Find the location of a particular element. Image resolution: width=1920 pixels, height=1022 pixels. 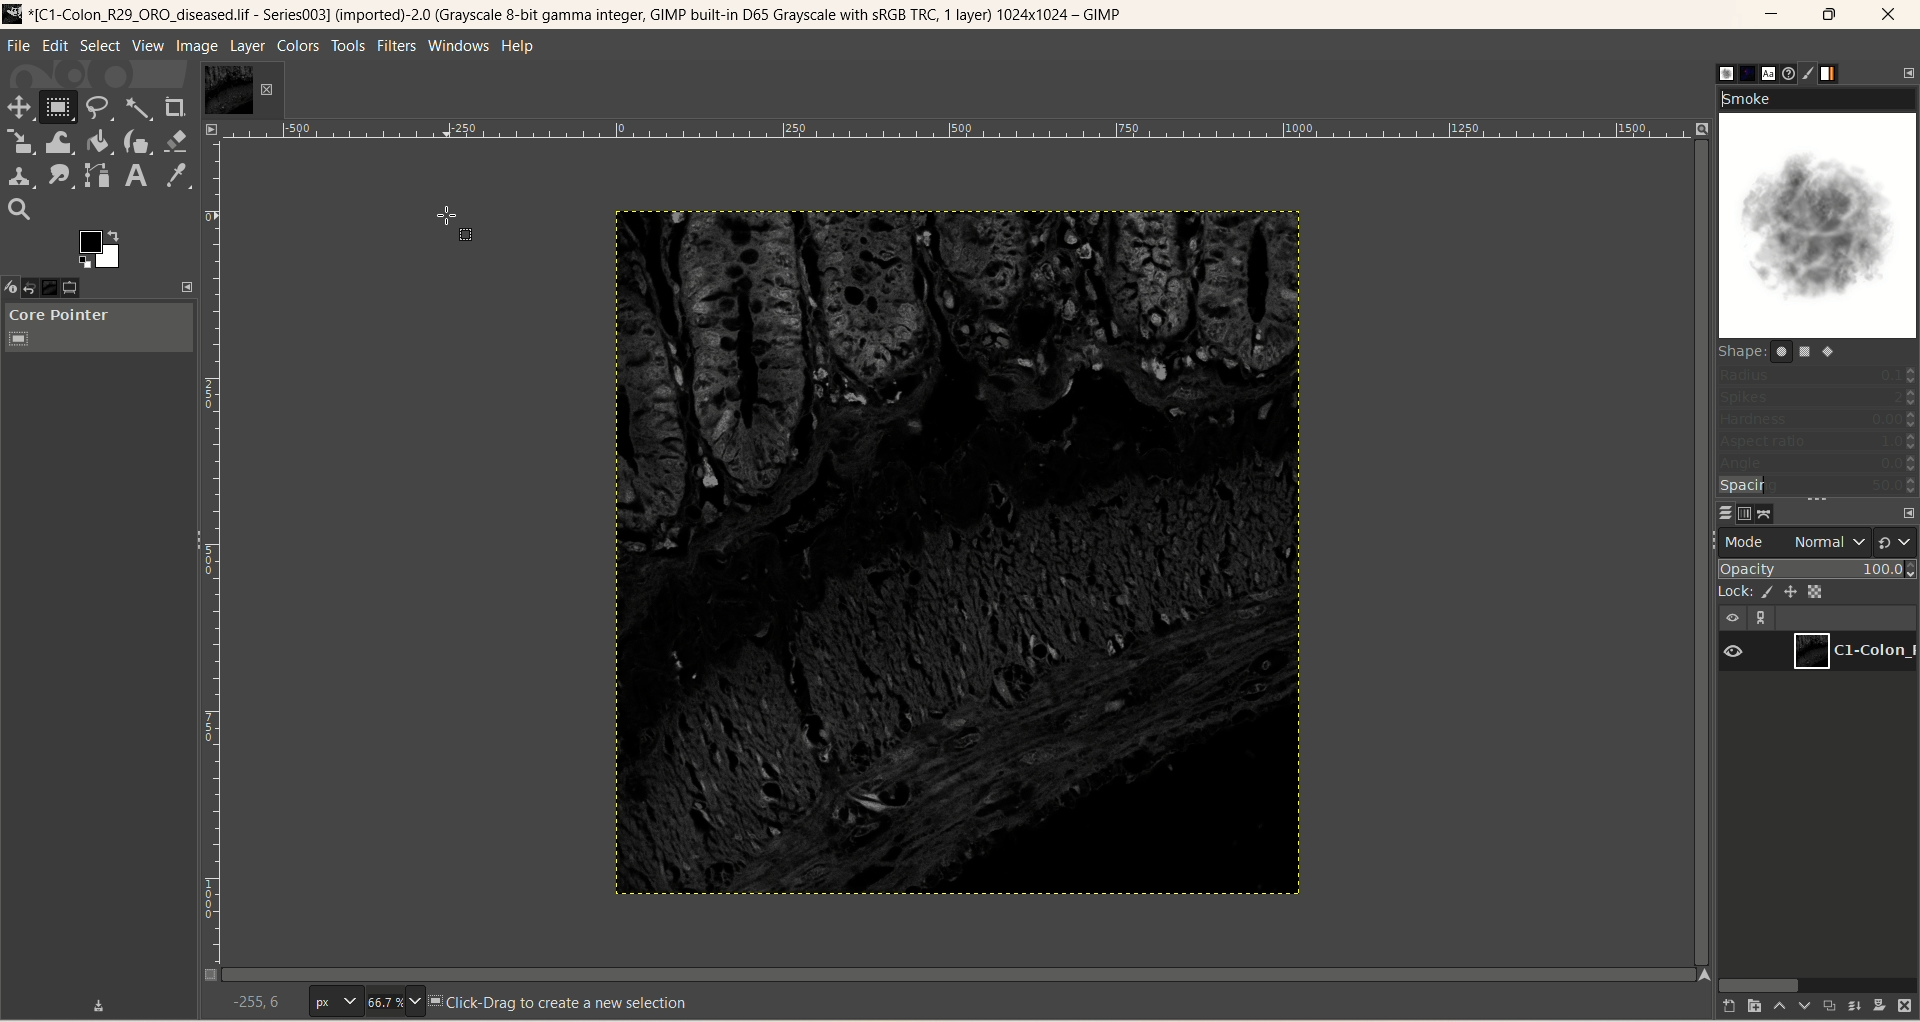

mode is located at coordinates (1746, 541).